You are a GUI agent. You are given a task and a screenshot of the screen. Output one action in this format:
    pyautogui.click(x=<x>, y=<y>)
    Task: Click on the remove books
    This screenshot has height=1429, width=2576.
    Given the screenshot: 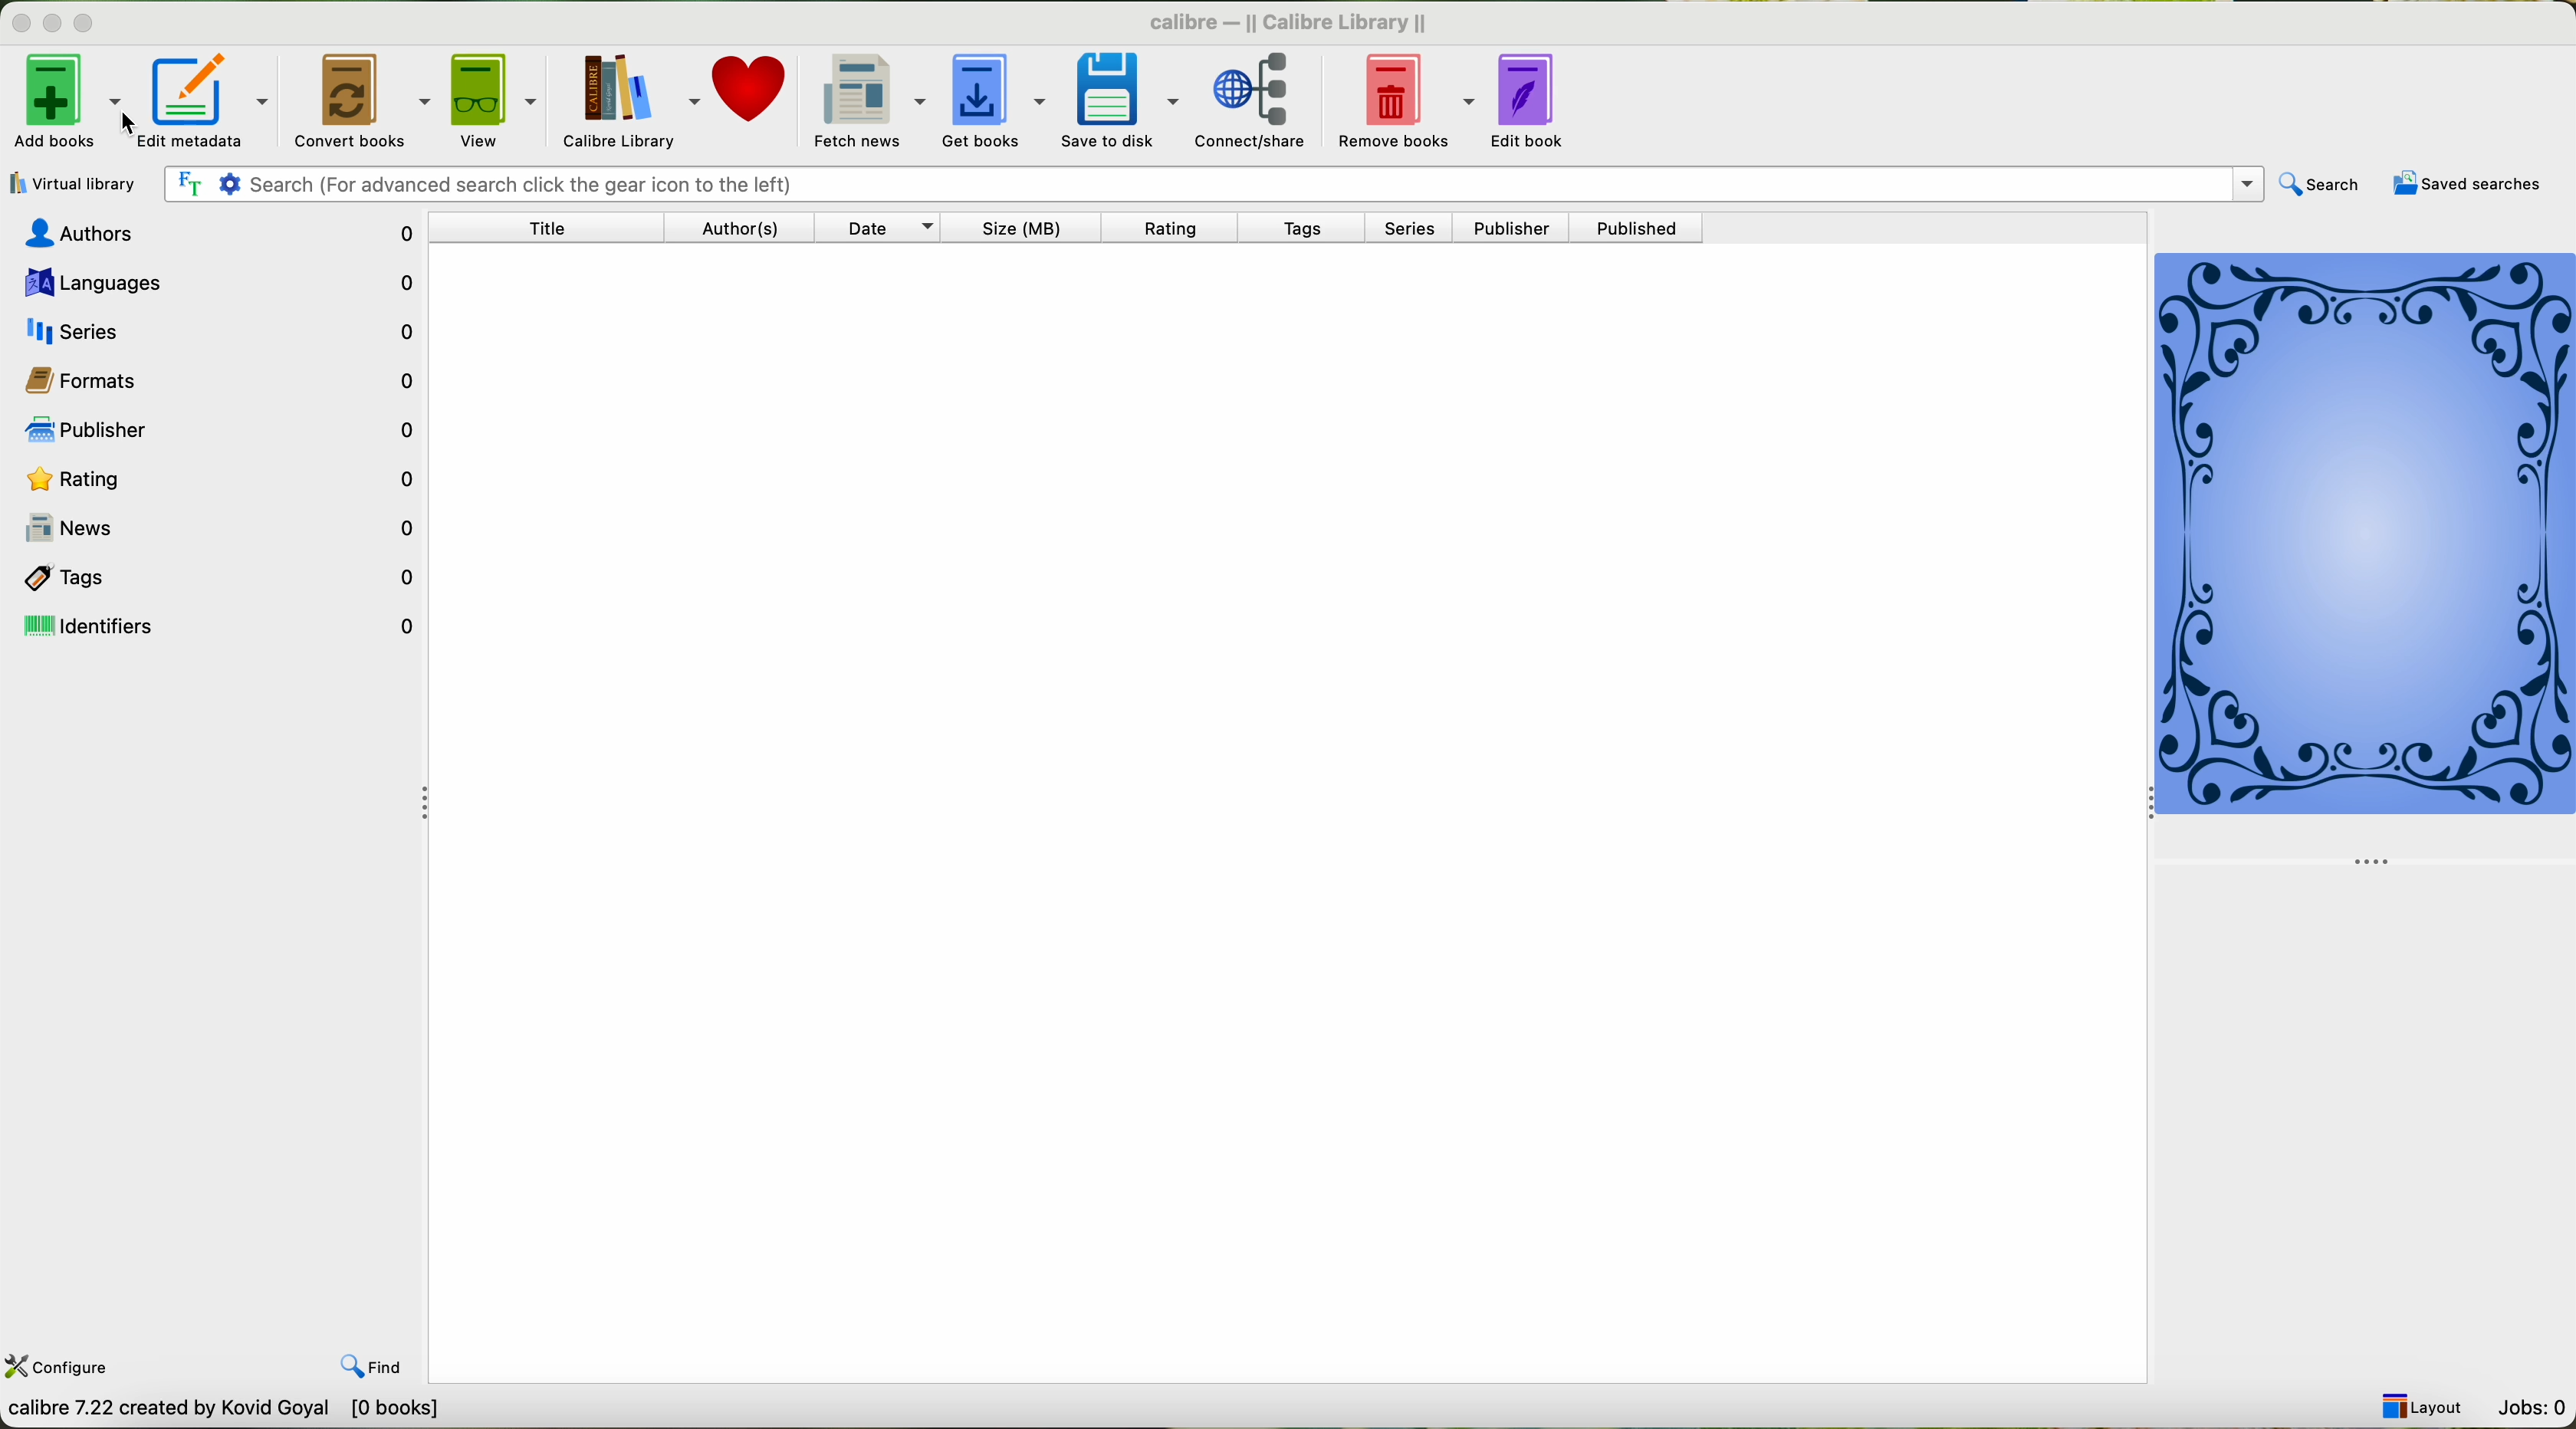 What is the action you would take?
    pyautogui.click(x=1405, y=102)
    